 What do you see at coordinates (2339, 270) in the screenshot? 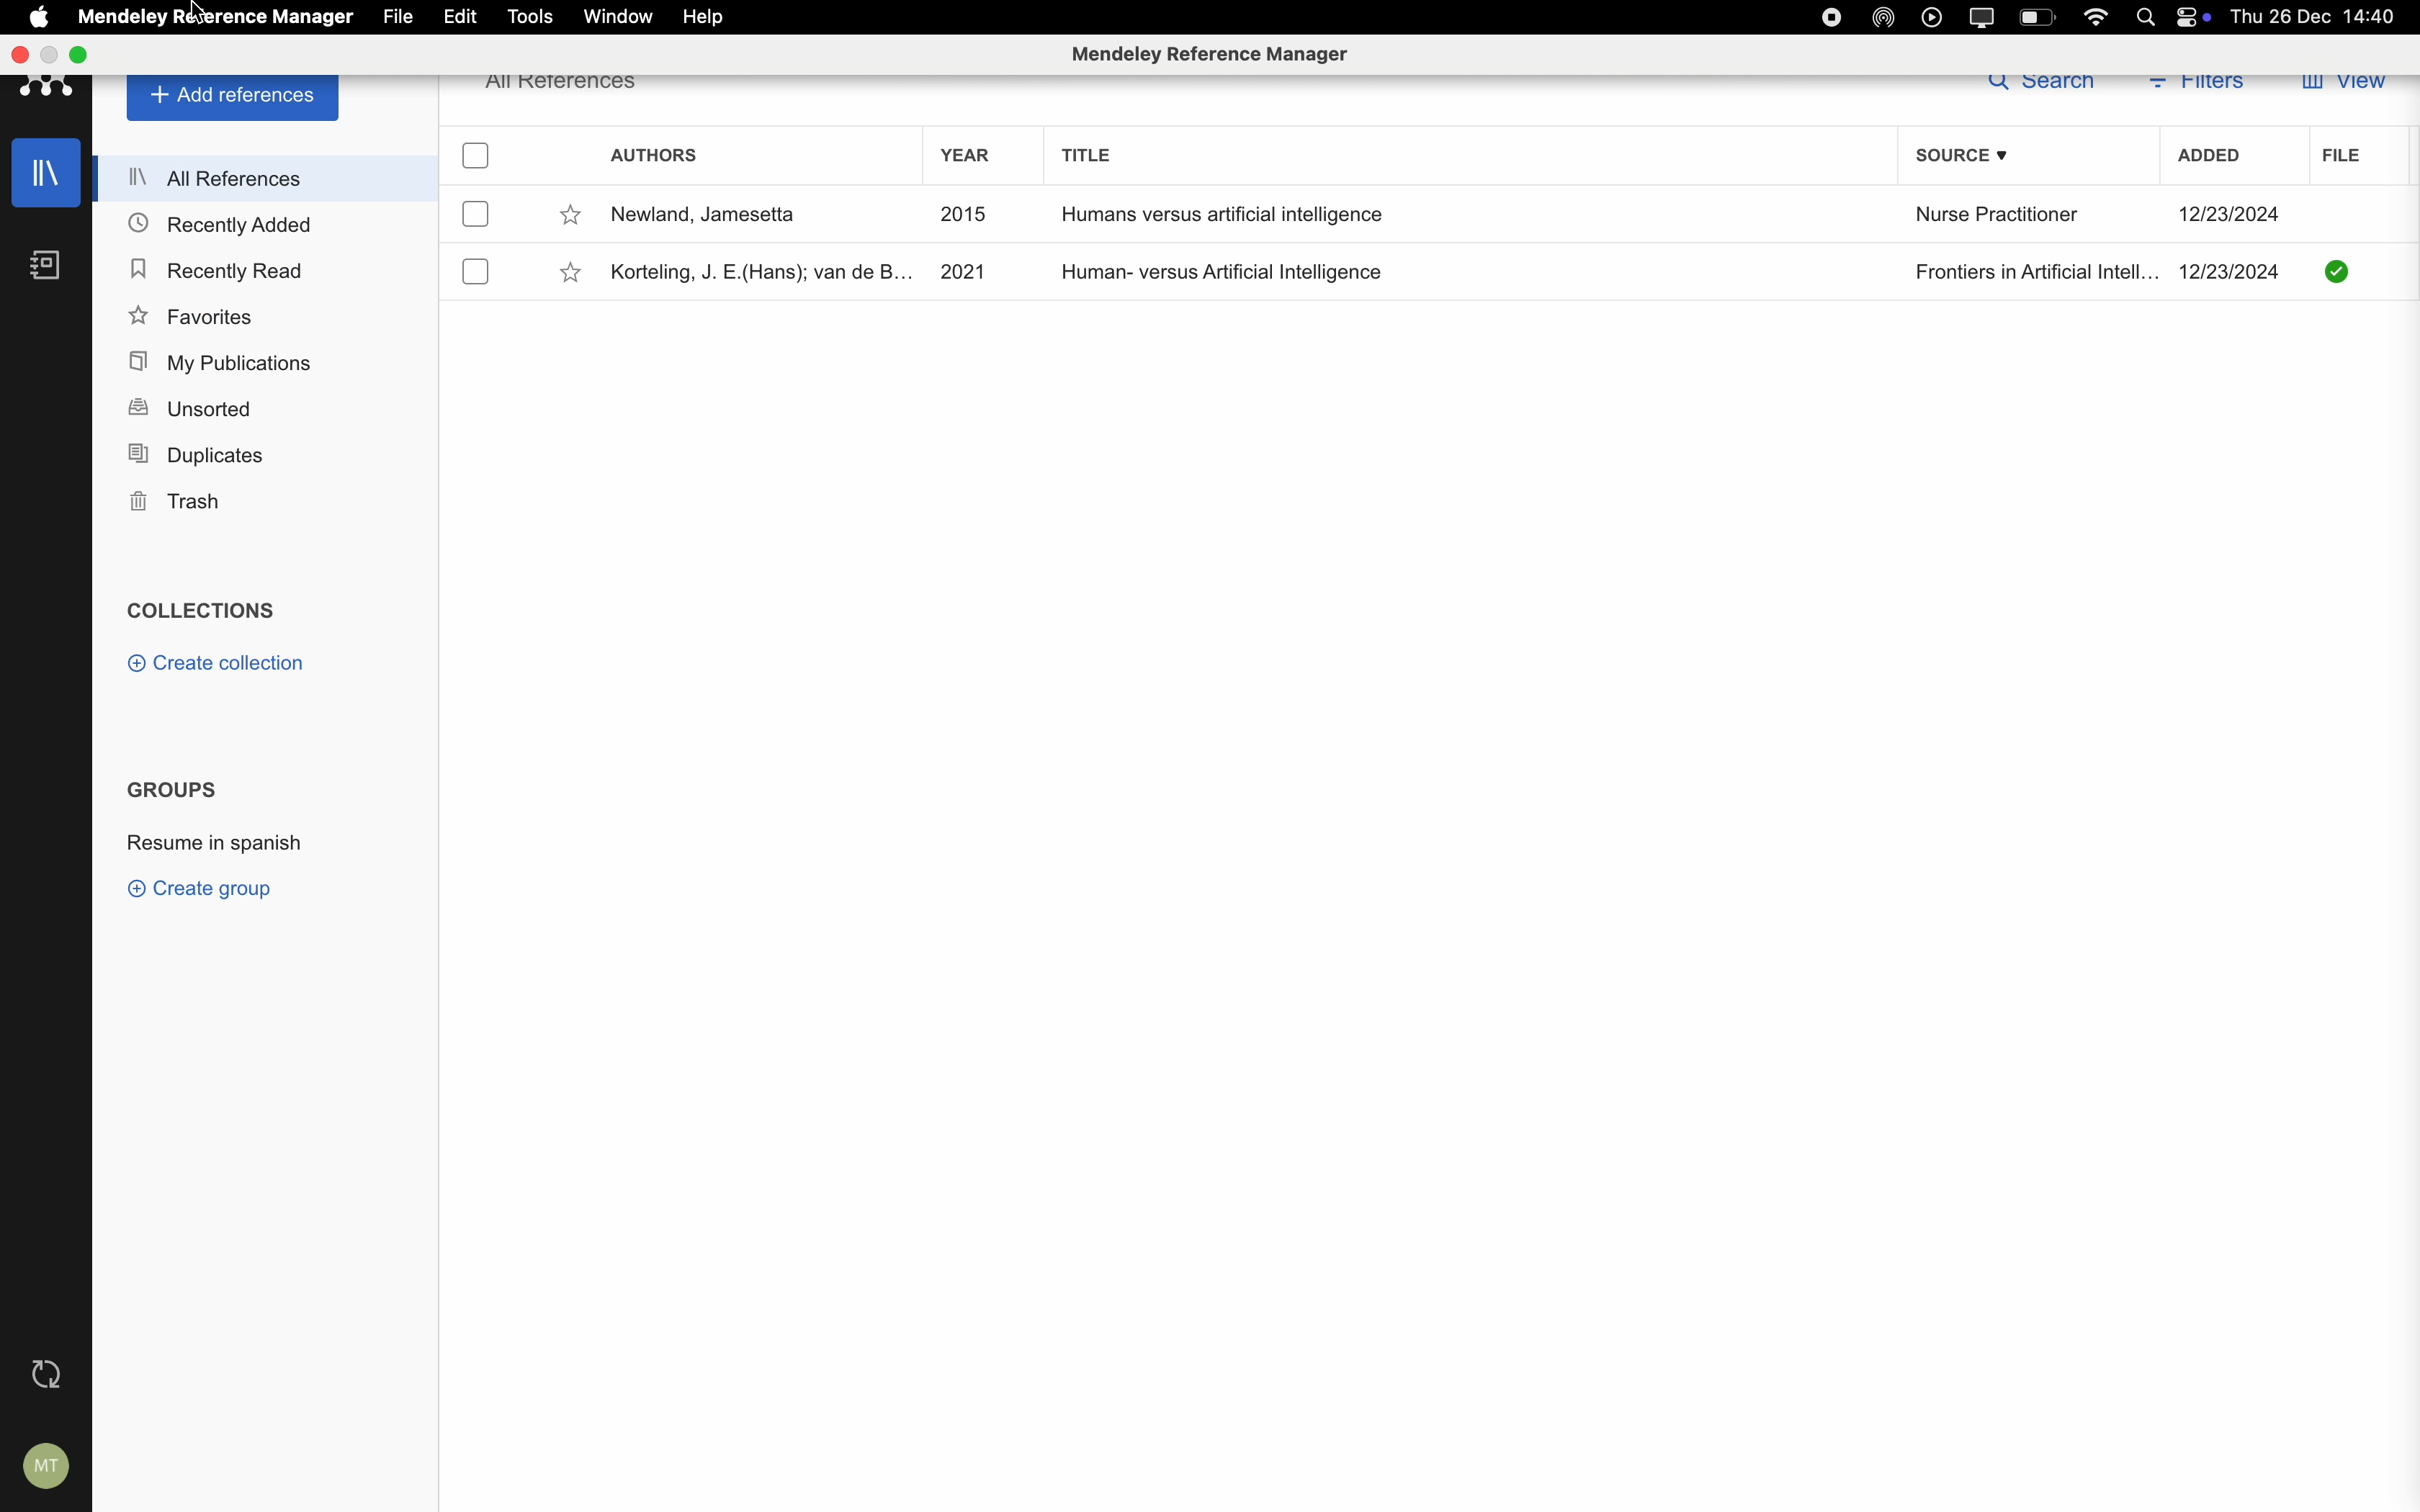
I see `file downloaded` at bounding box center [2339, 270].